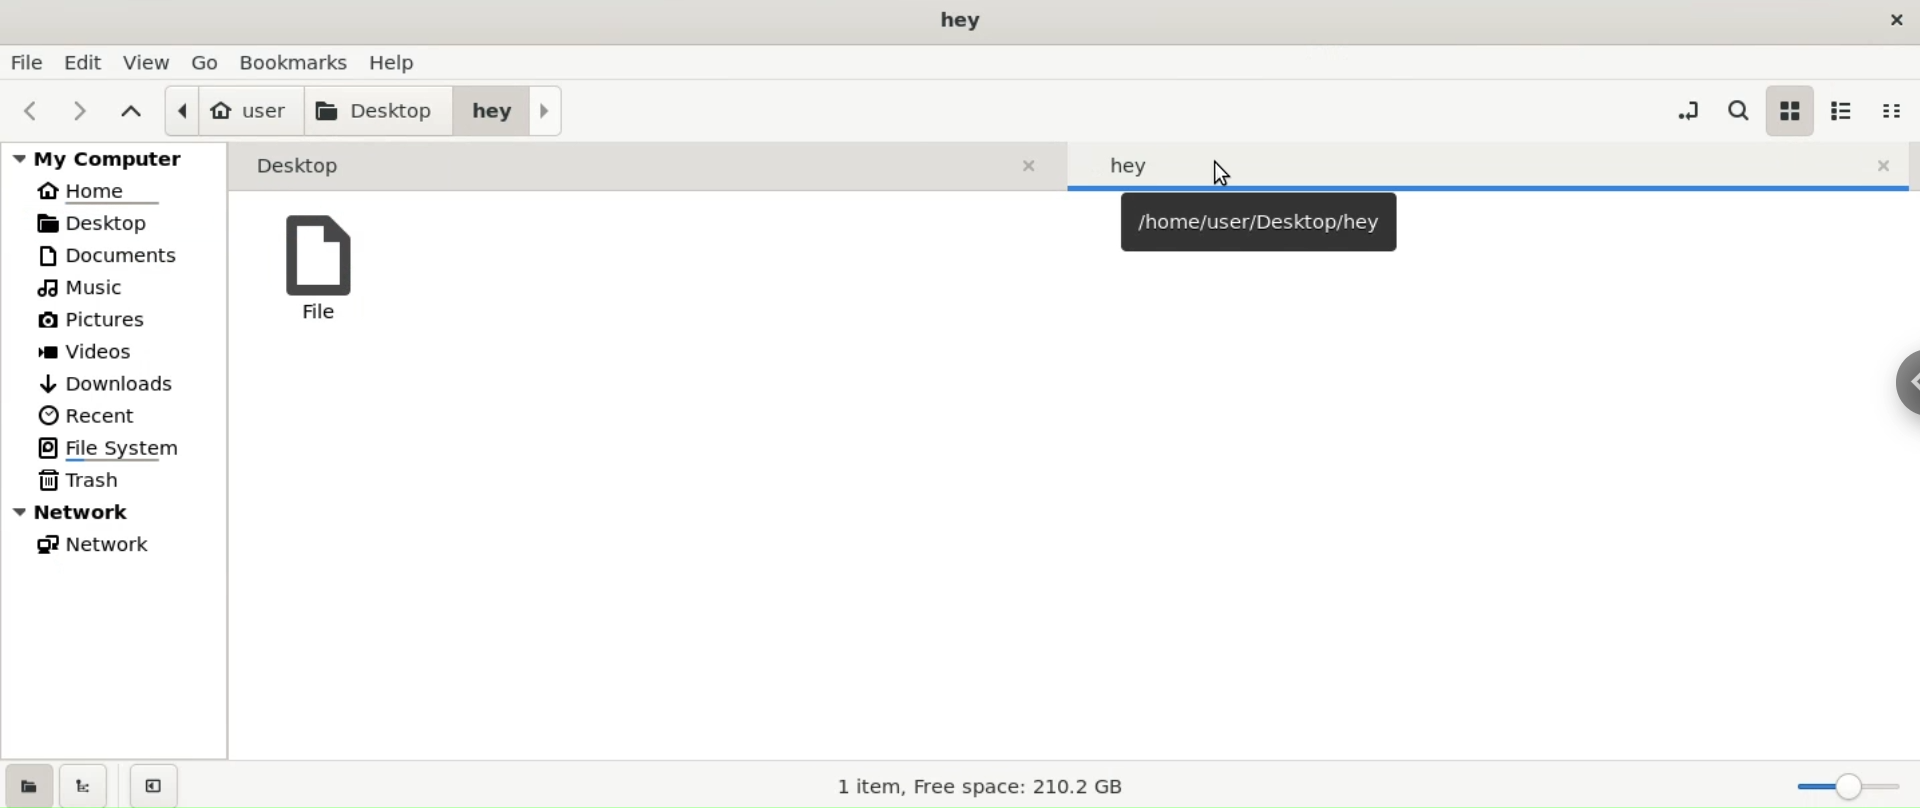 This screenshot has height=808, width=1920. What do you see at coordinates (81, 63) in the screenshot?
I see `edit` at bounding box center [81, 63].